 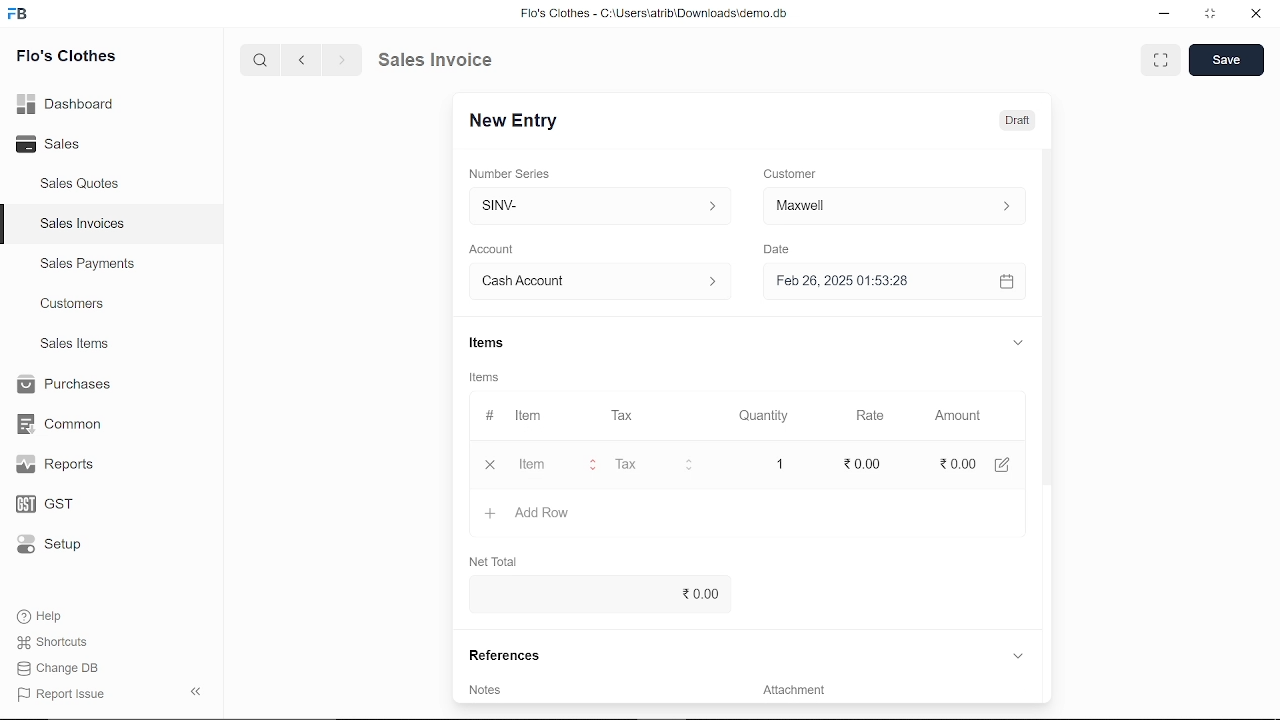 What do you see at coordinates (517, 417) in the screenshot?
I see `Item` at bounding box center [517, 417].